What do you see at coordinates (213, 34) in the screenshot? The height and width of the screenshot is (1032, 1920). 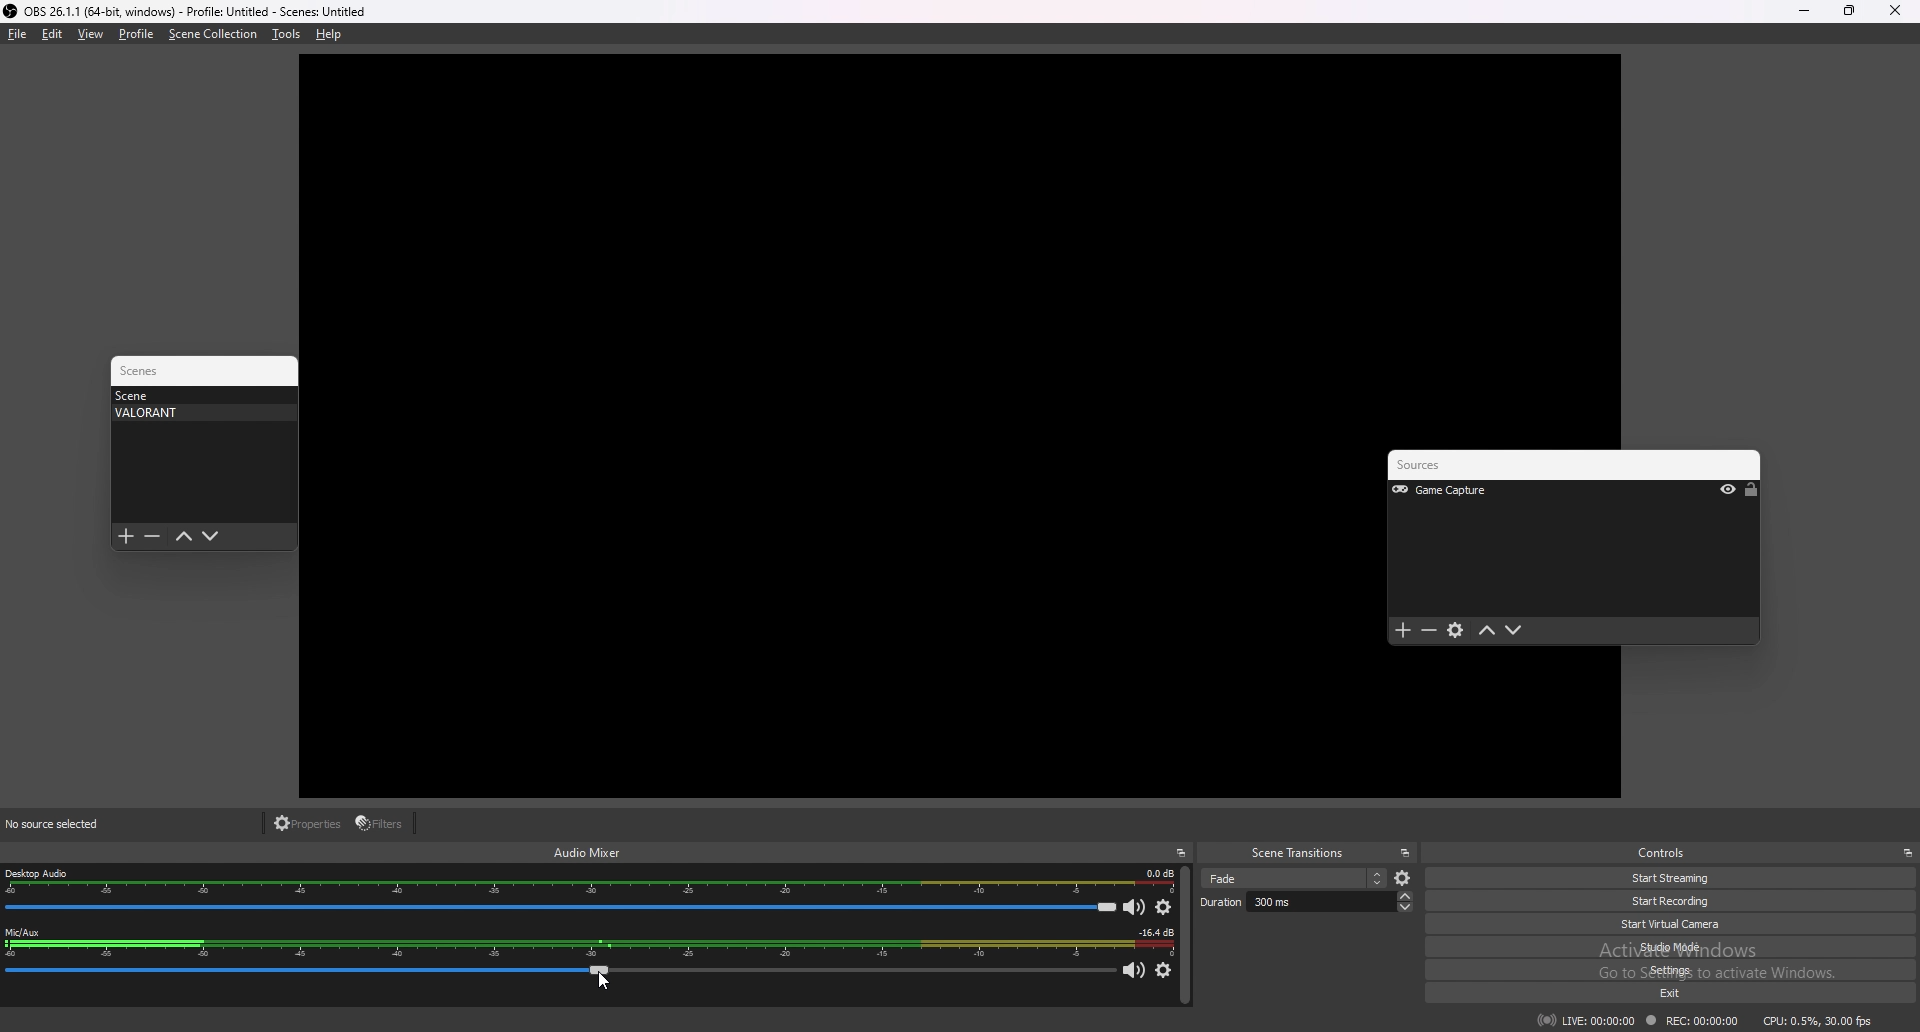 I see `scene collection` at bounding box center [213, 34].